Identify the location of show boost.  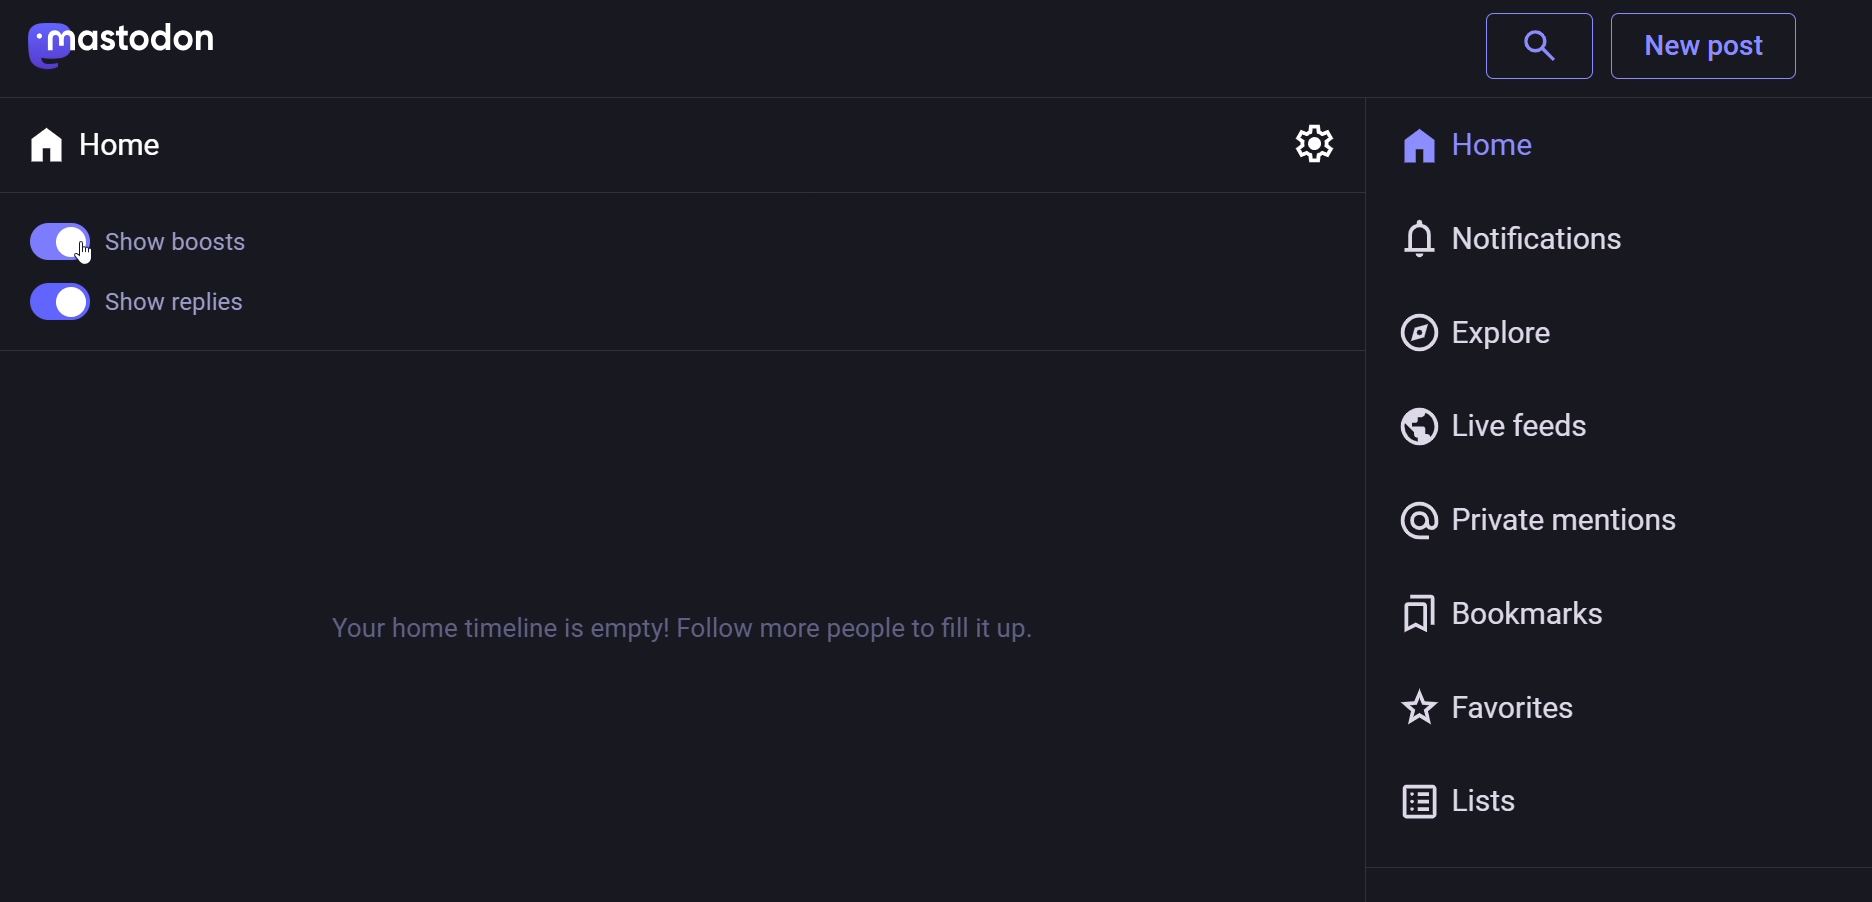
(156, 243).